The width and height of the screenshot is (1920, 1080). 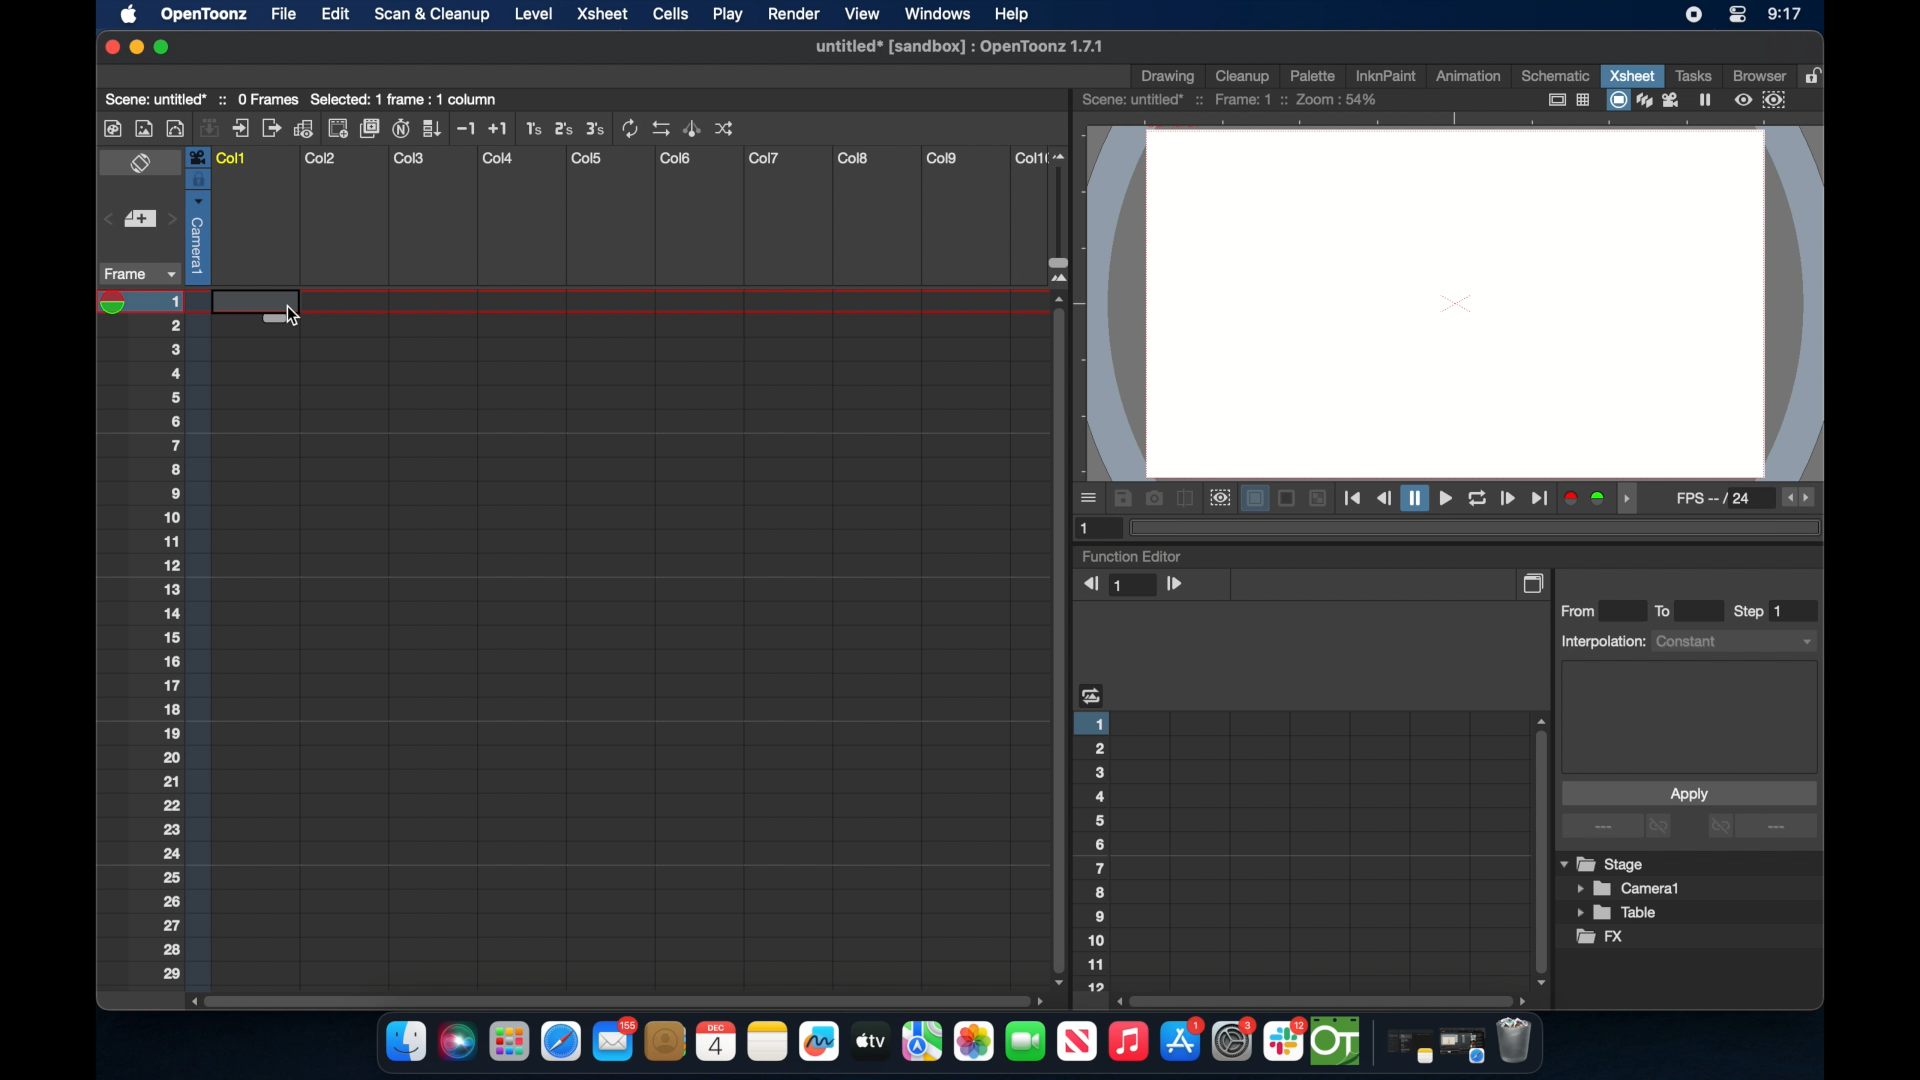 I want to click on schematic, so click(x=1556, y=75).